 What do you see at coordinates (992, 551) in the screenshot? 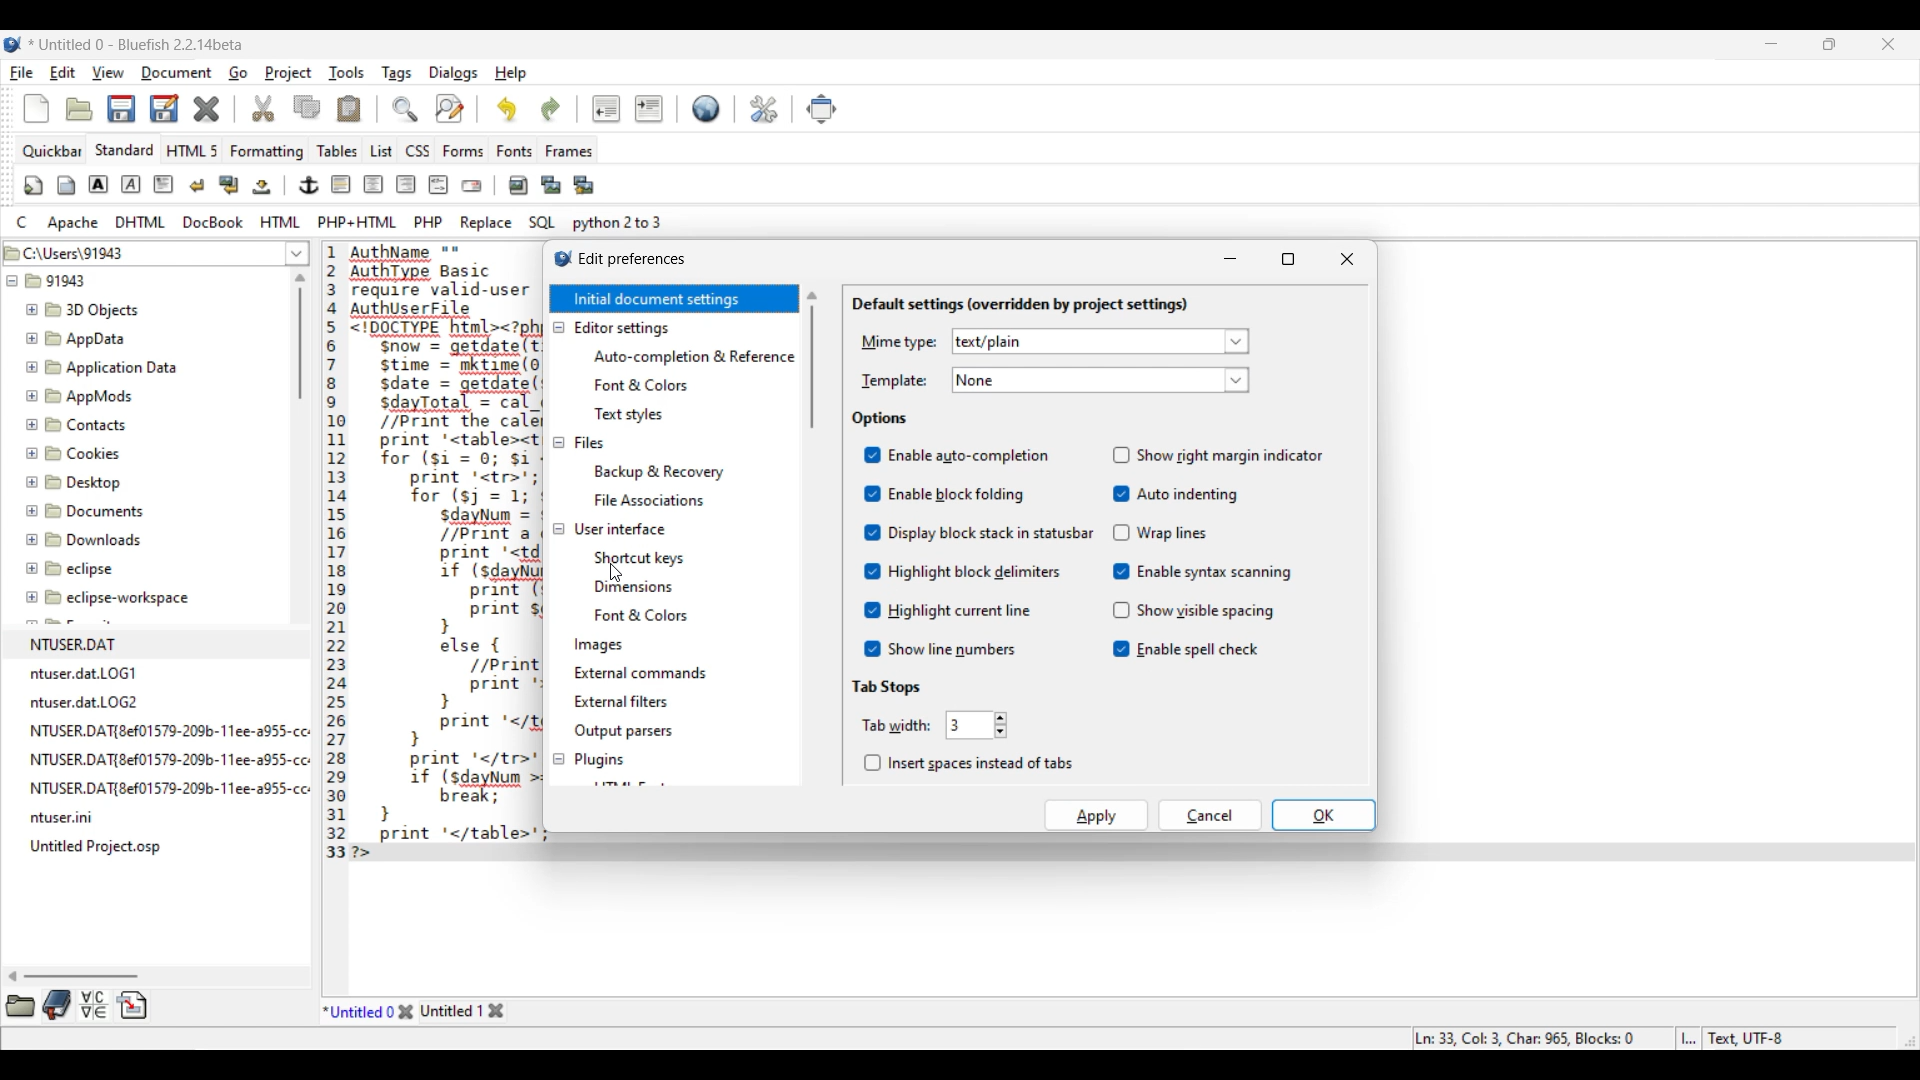
I see `Toggle options` at bounding box center [992, 551].